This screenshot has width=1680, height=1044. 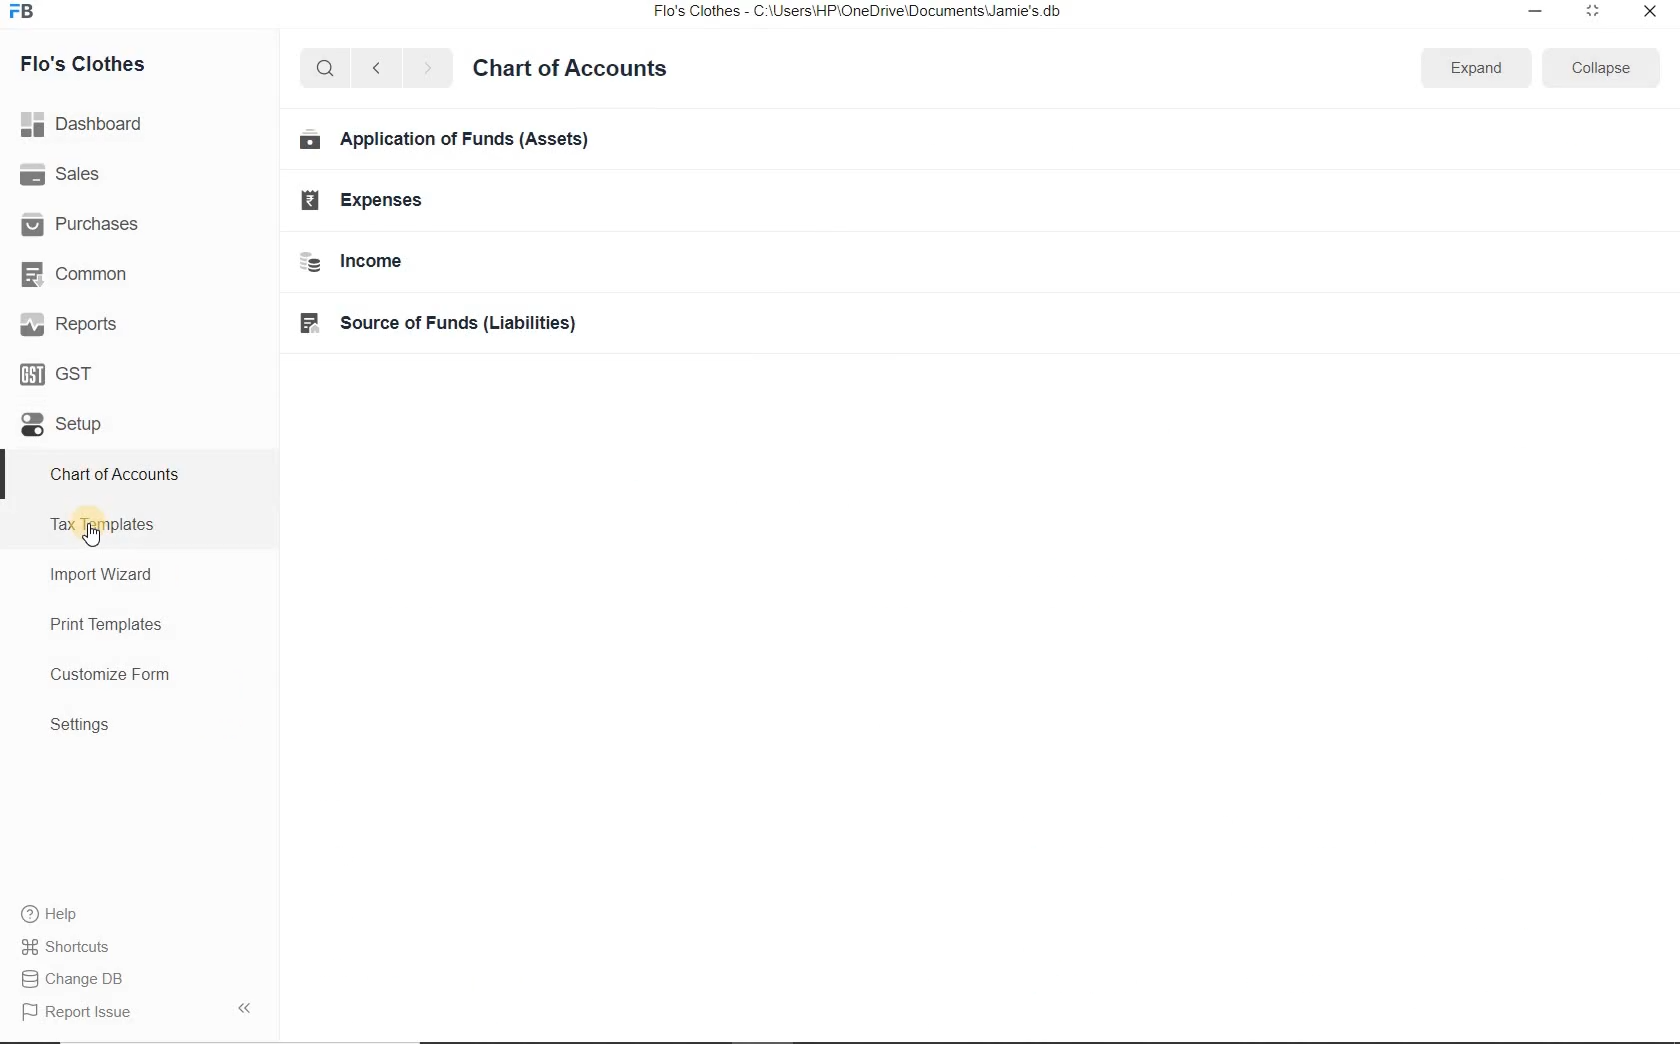 I want to click on Application of Funds (Assets), so click(x=476, y=139).